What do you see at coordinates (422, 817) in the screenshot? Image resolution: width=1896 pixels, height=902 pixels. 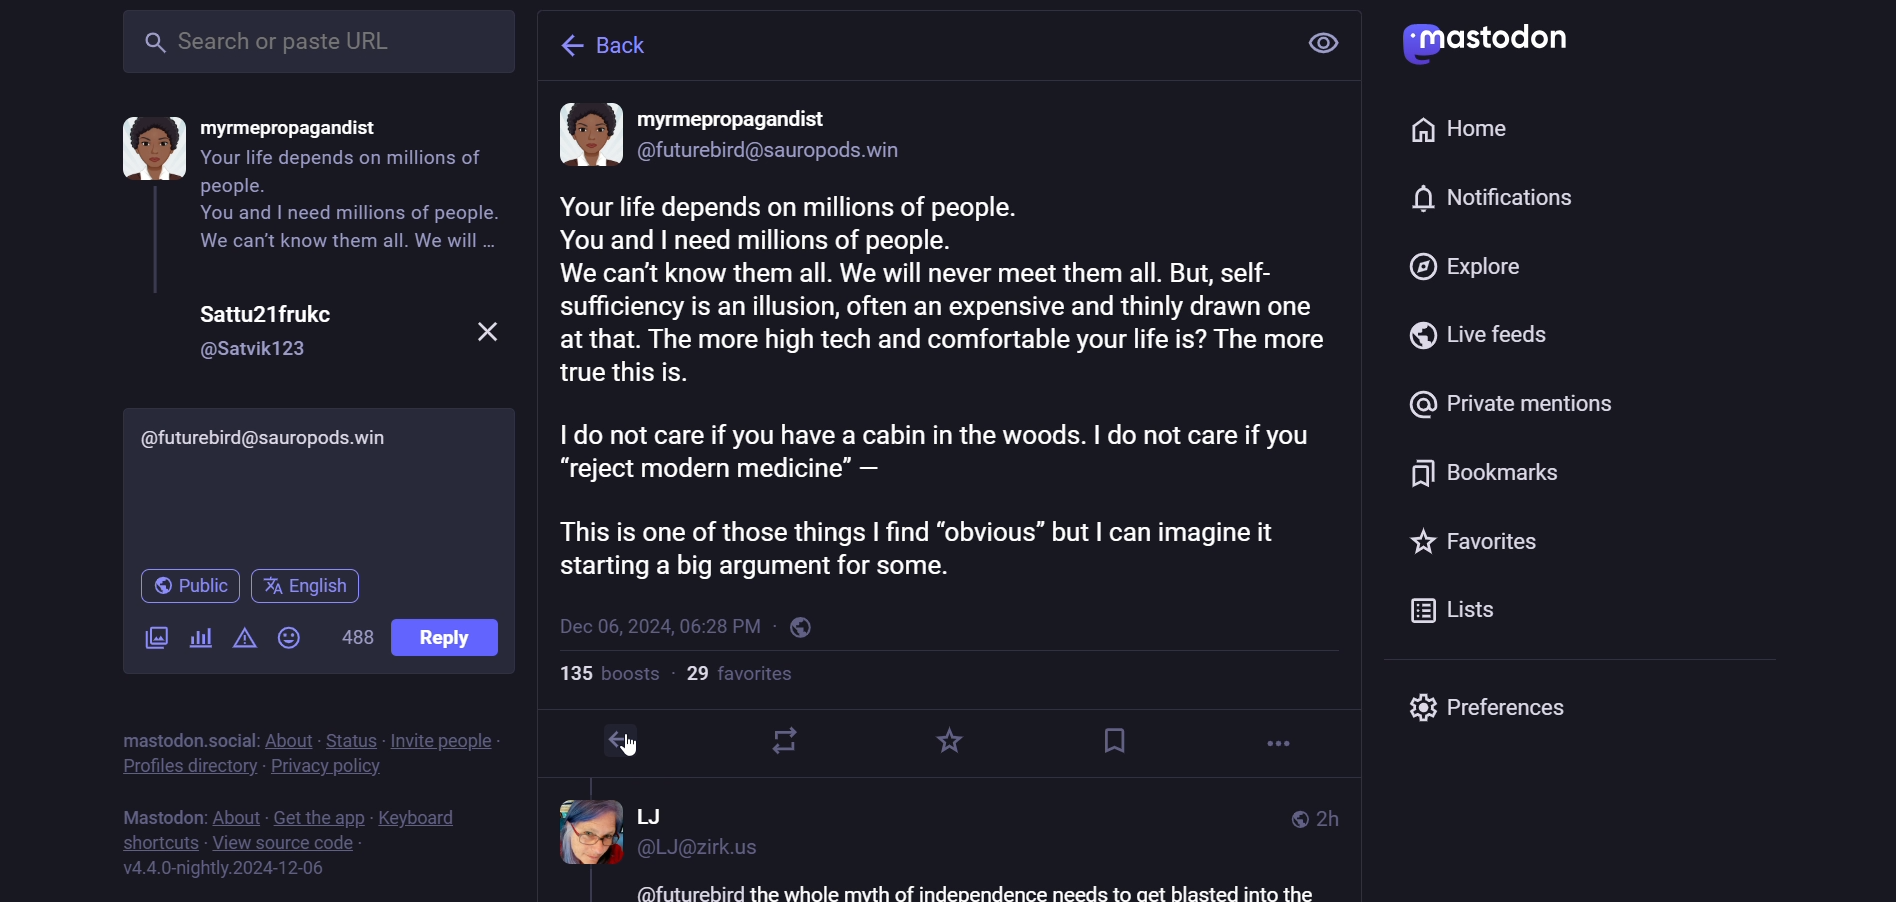 I see `keyboard` at bounding box center [422, 817].